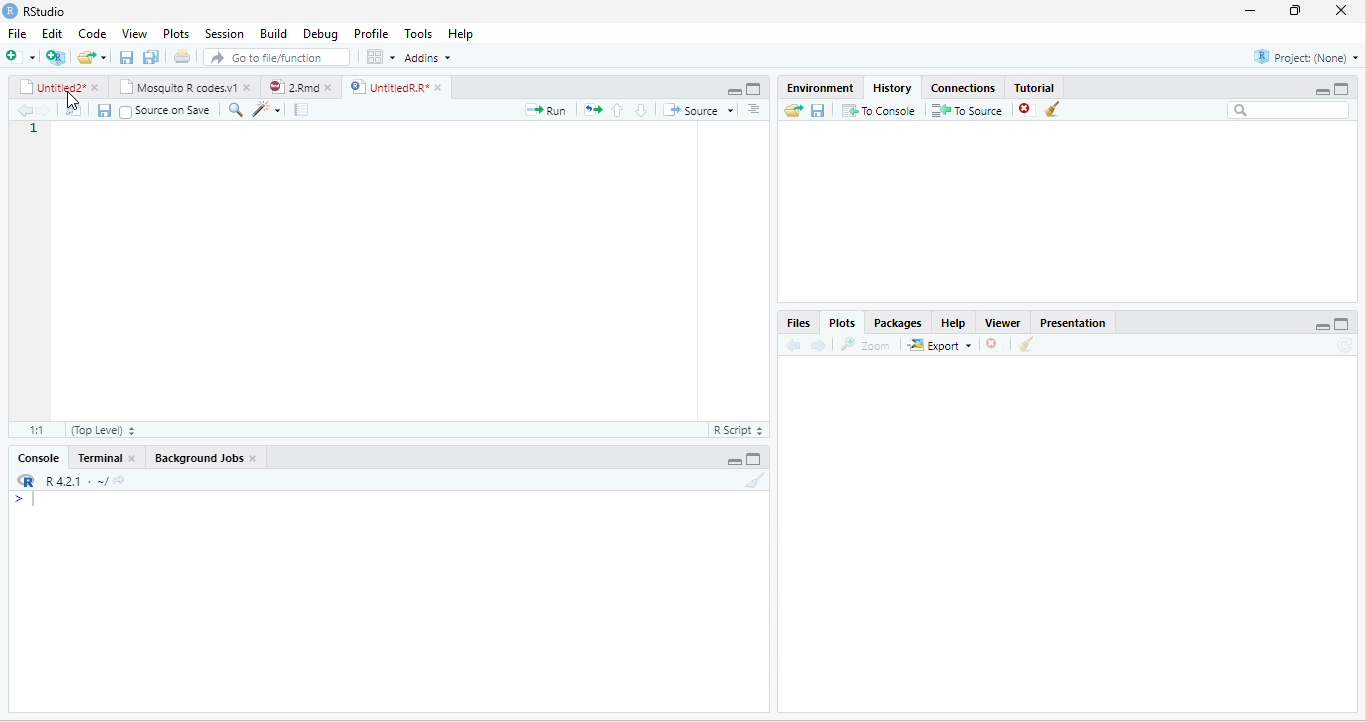 The image size is (1366, 722). Describe the element at coordinates (278, 56) in the screenshot. I see `go to file` at that location.